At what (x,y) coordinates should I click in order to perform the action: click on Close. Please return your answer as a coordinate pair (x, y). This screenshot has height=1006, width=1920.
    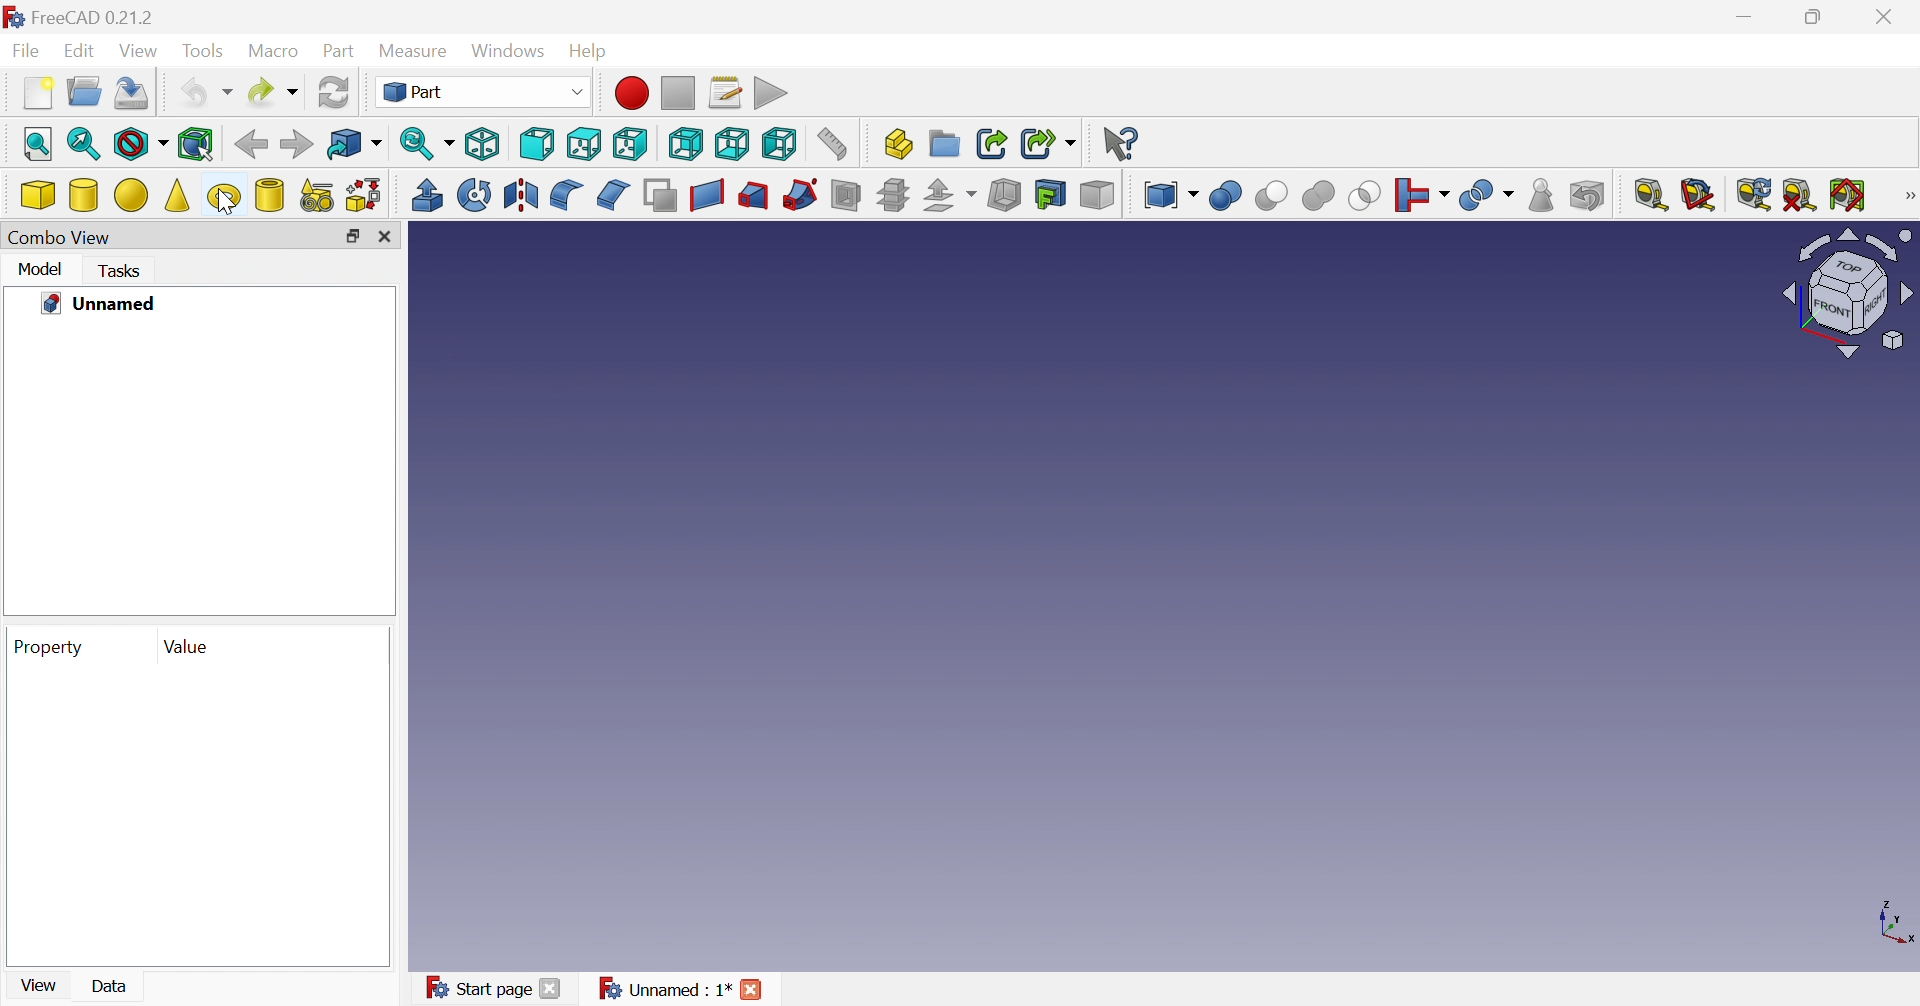
    Looking at the image, I should click on (385, 237).